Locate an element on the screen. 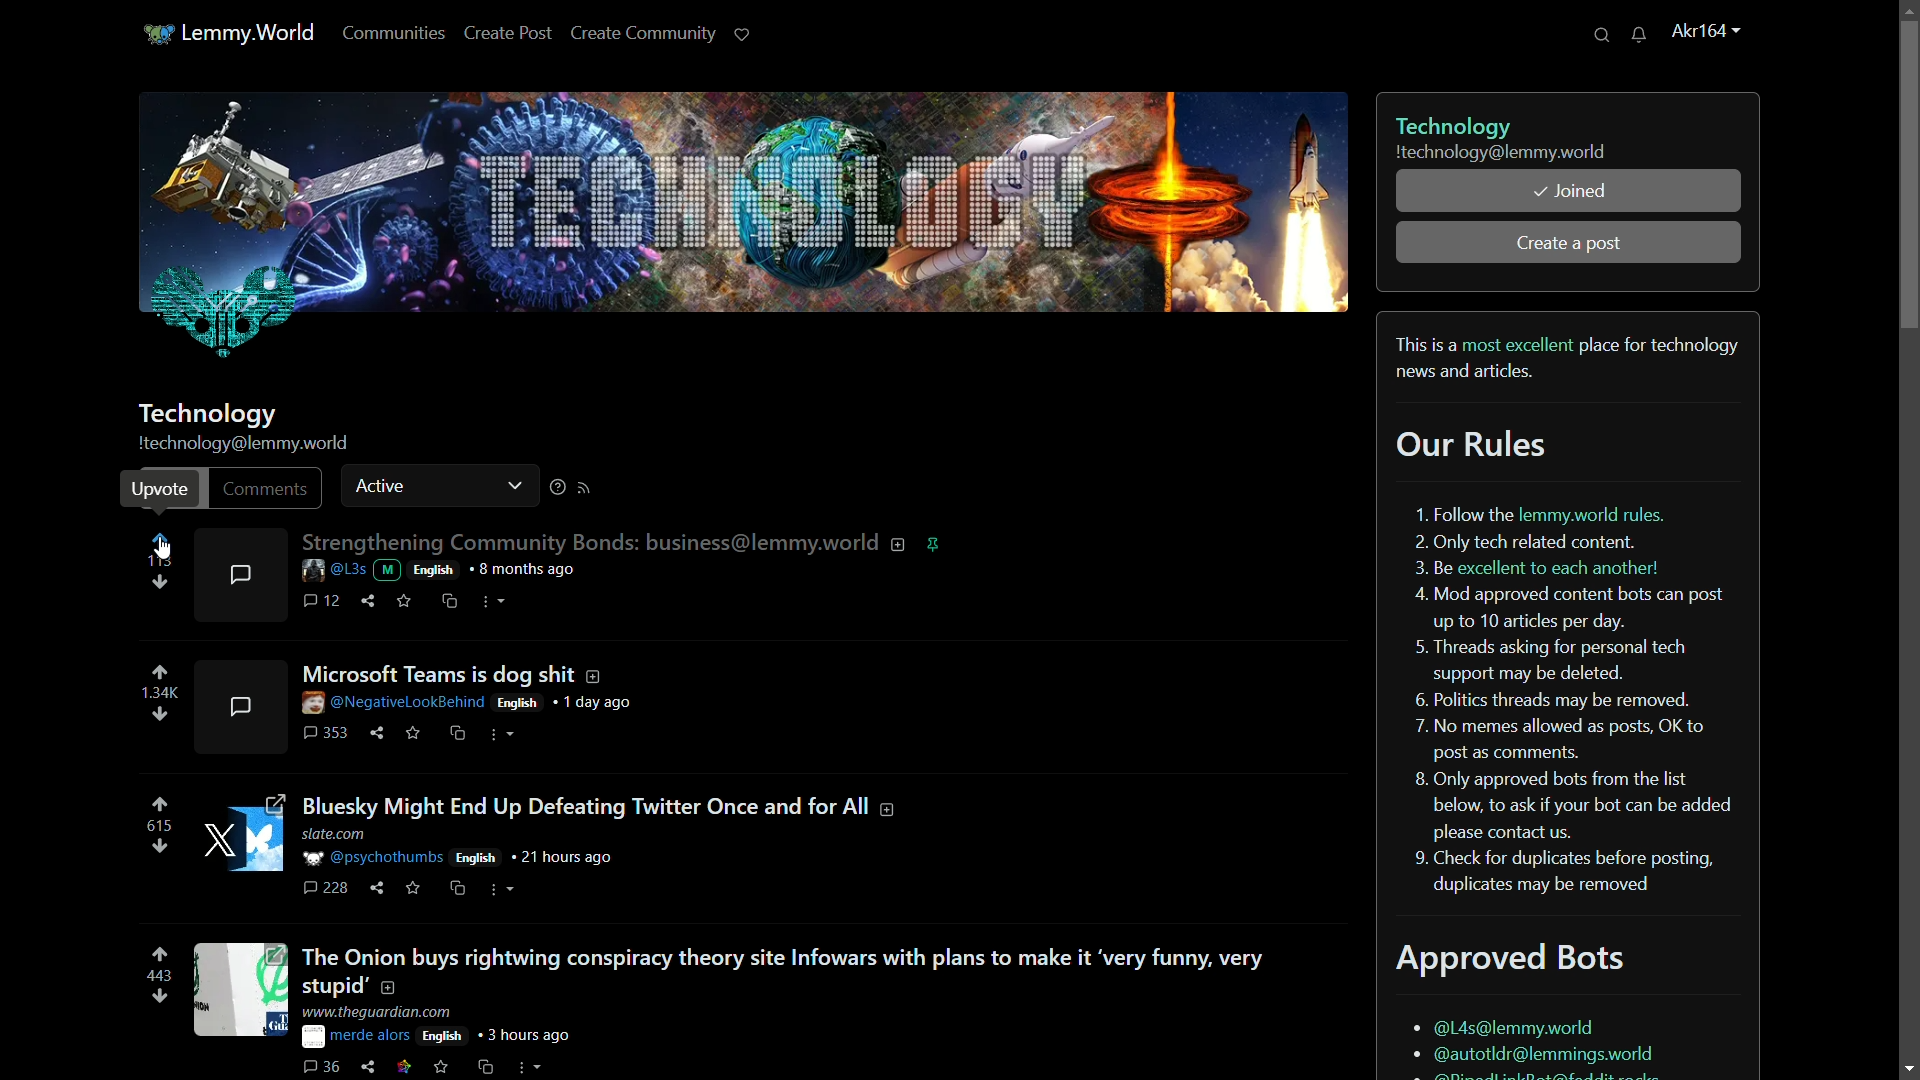 The height and width of the screenshot is (1080, 1920). save is located at coordinates (413, 888).